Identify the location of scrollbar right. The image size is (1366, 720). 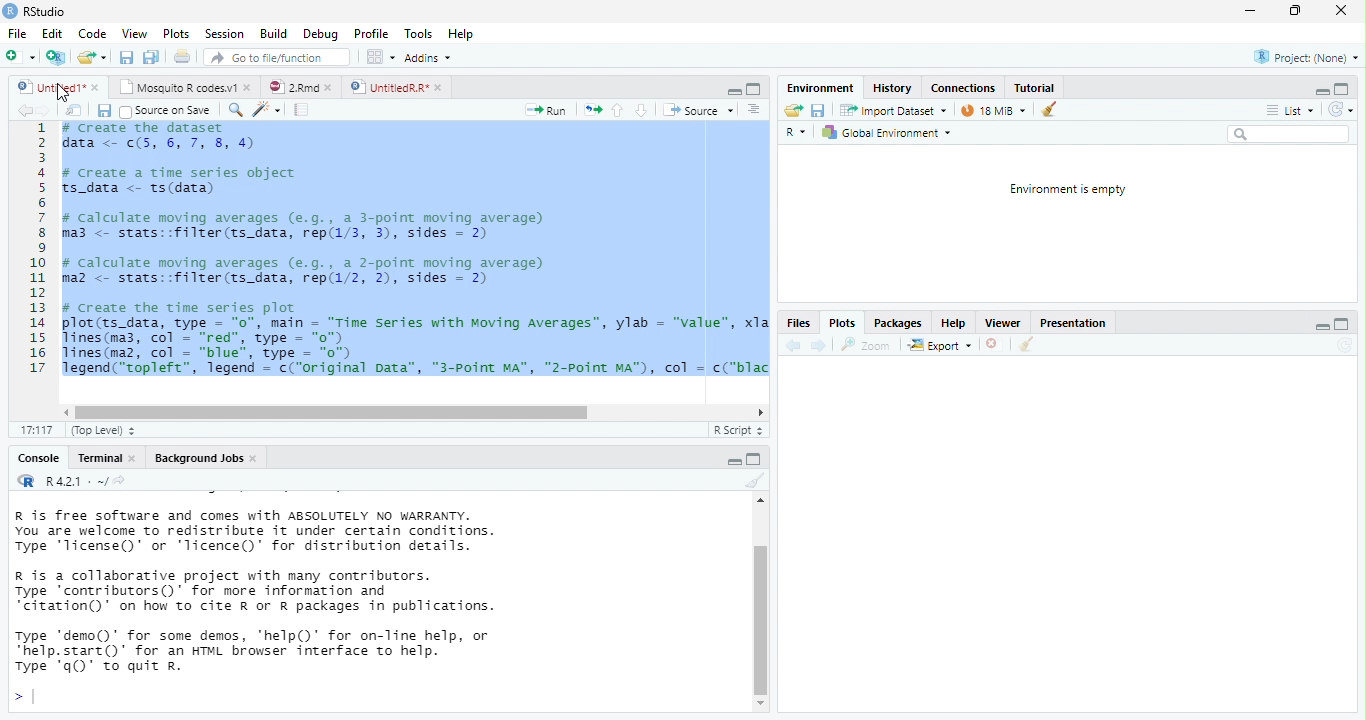
(758, 413).